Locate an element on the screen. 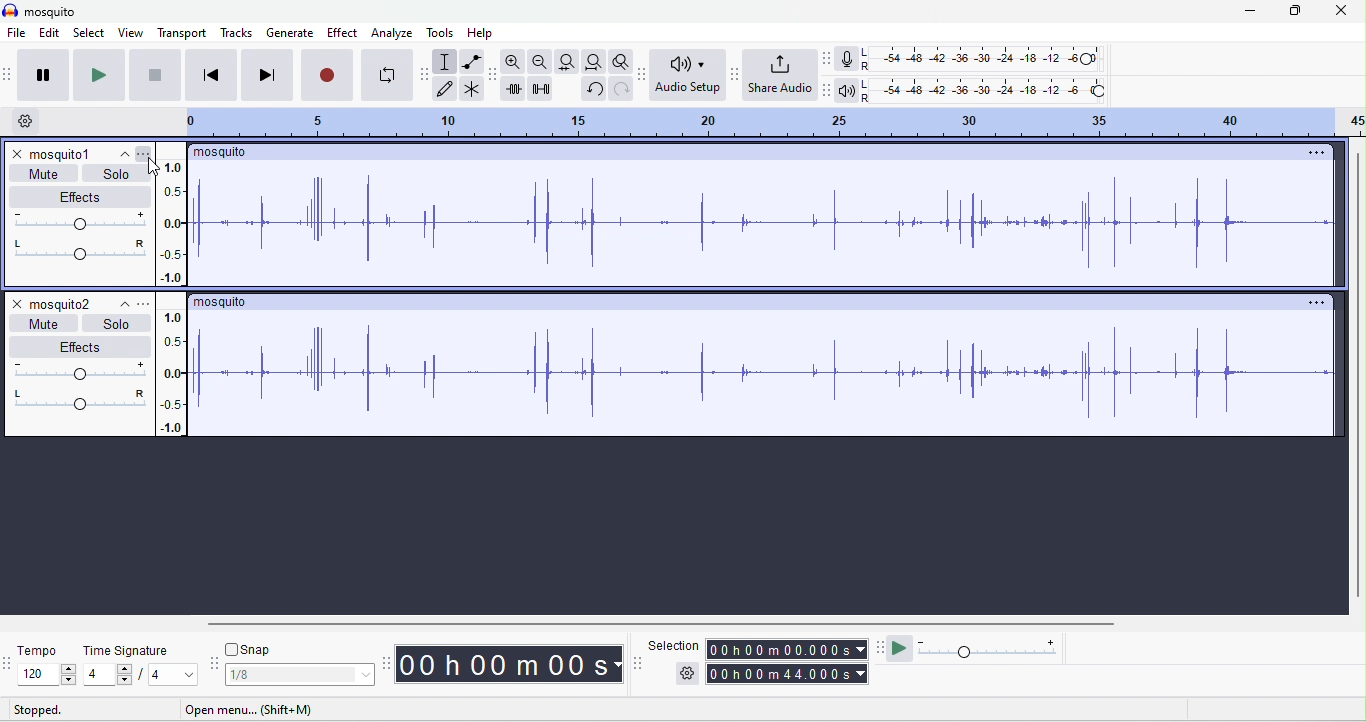  horizontal scroll bar is located at coordinates (630, 624).